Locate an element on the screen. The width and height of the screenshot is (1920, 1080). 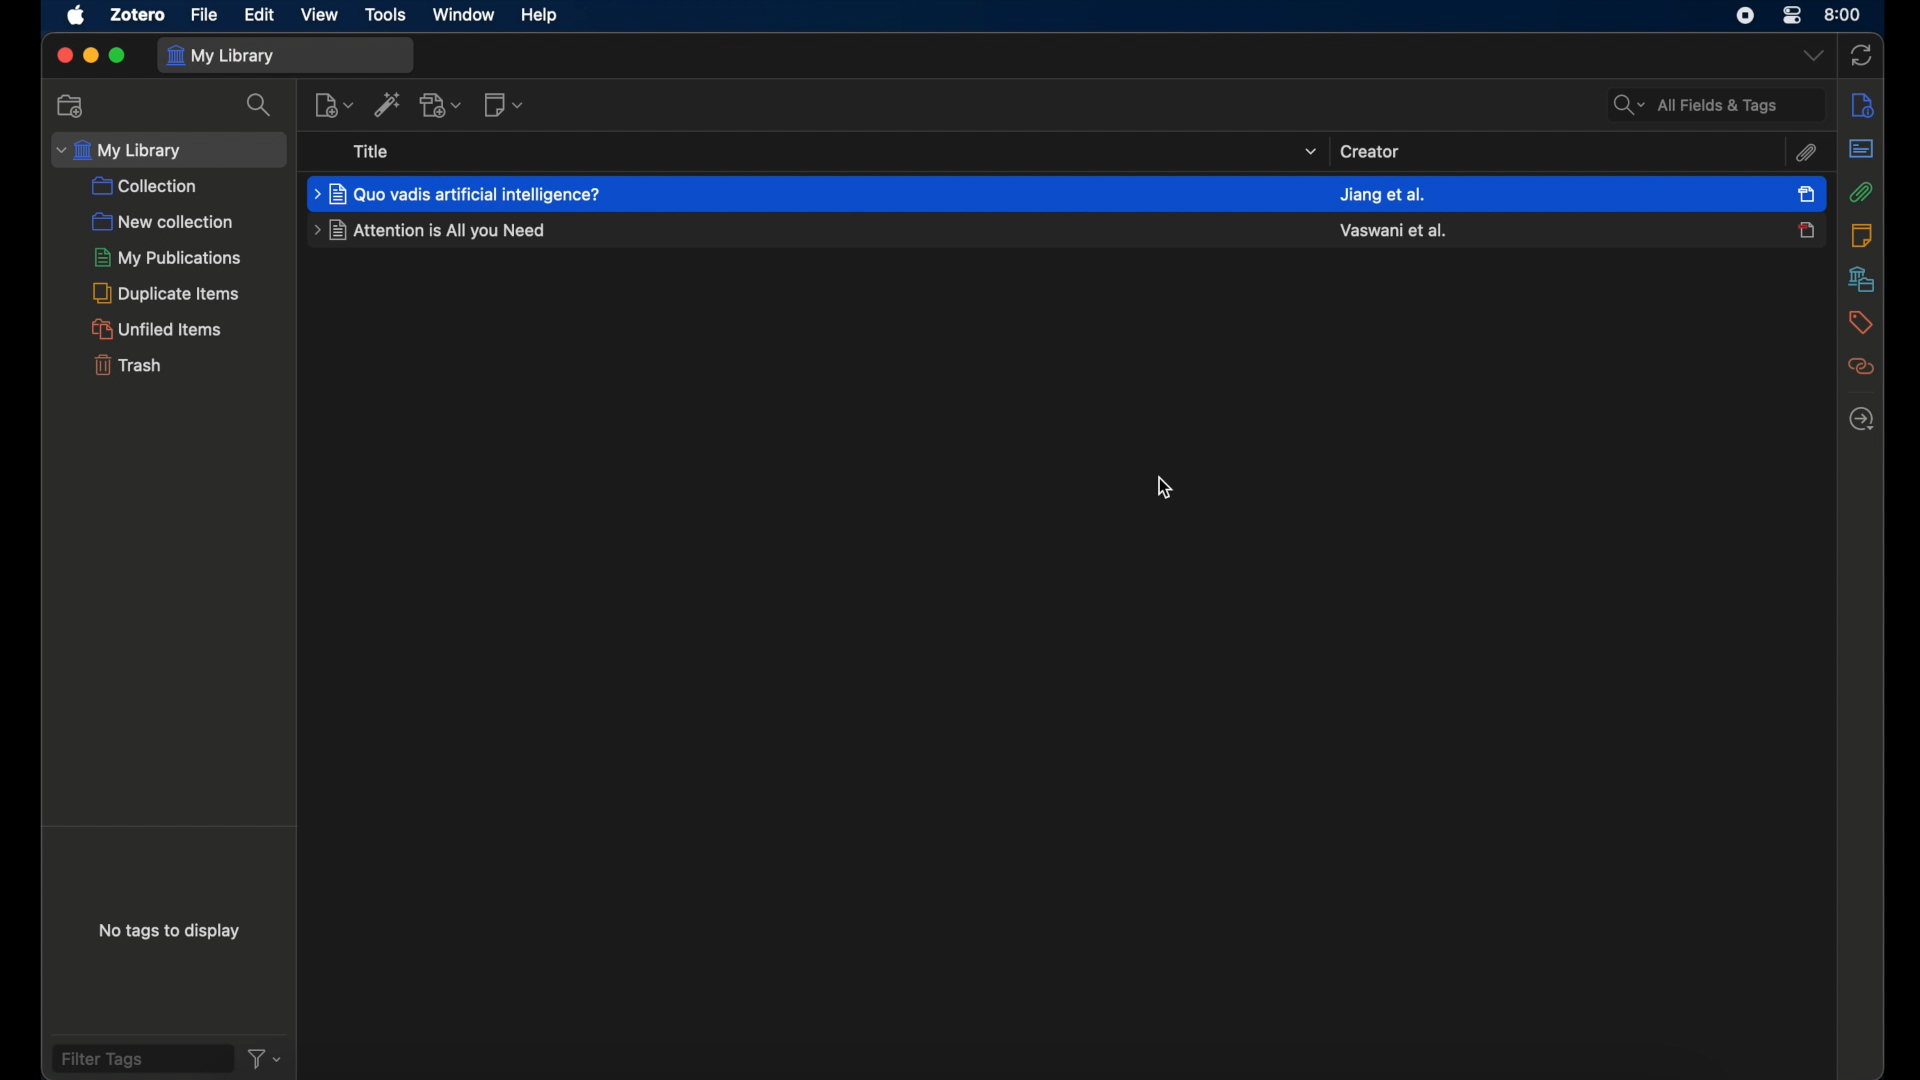
locate is located at coordinates (1861, 419).